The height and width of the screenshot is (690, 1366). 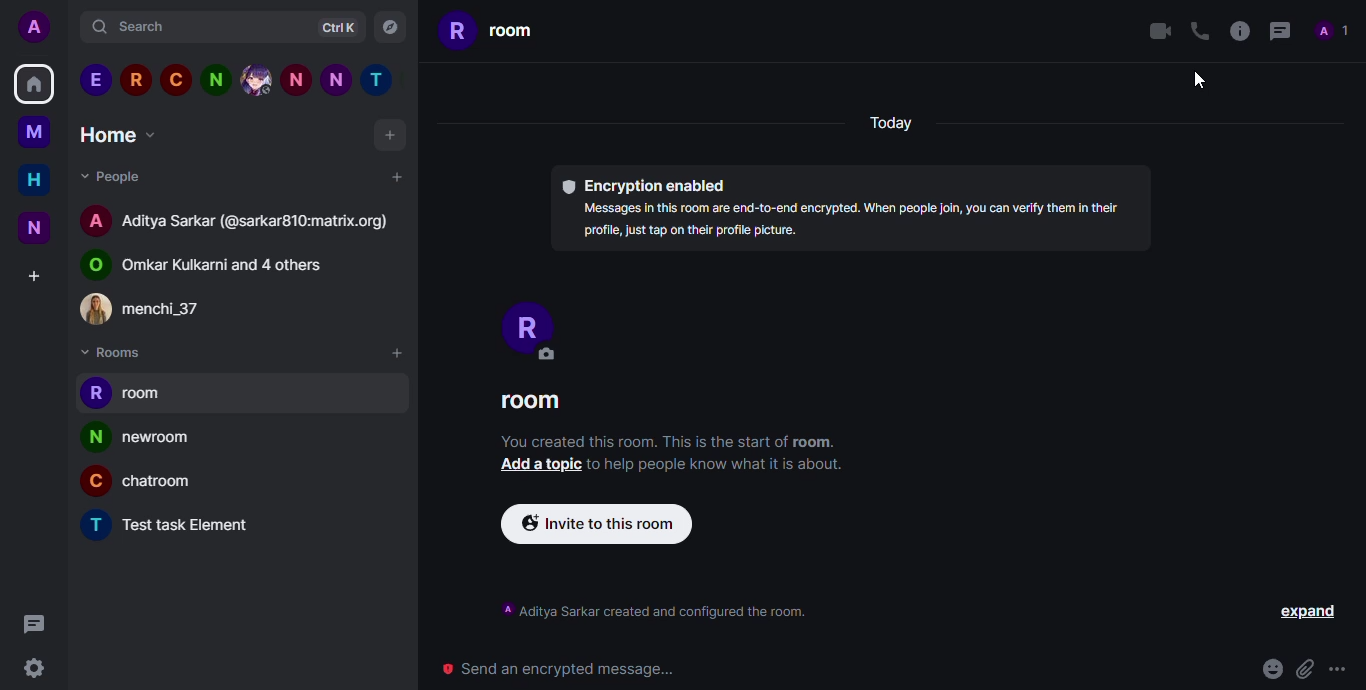 What do you see at coordinates (35, 624) in the screenshot?
I see `Threads` at bounding box center [35, 624].